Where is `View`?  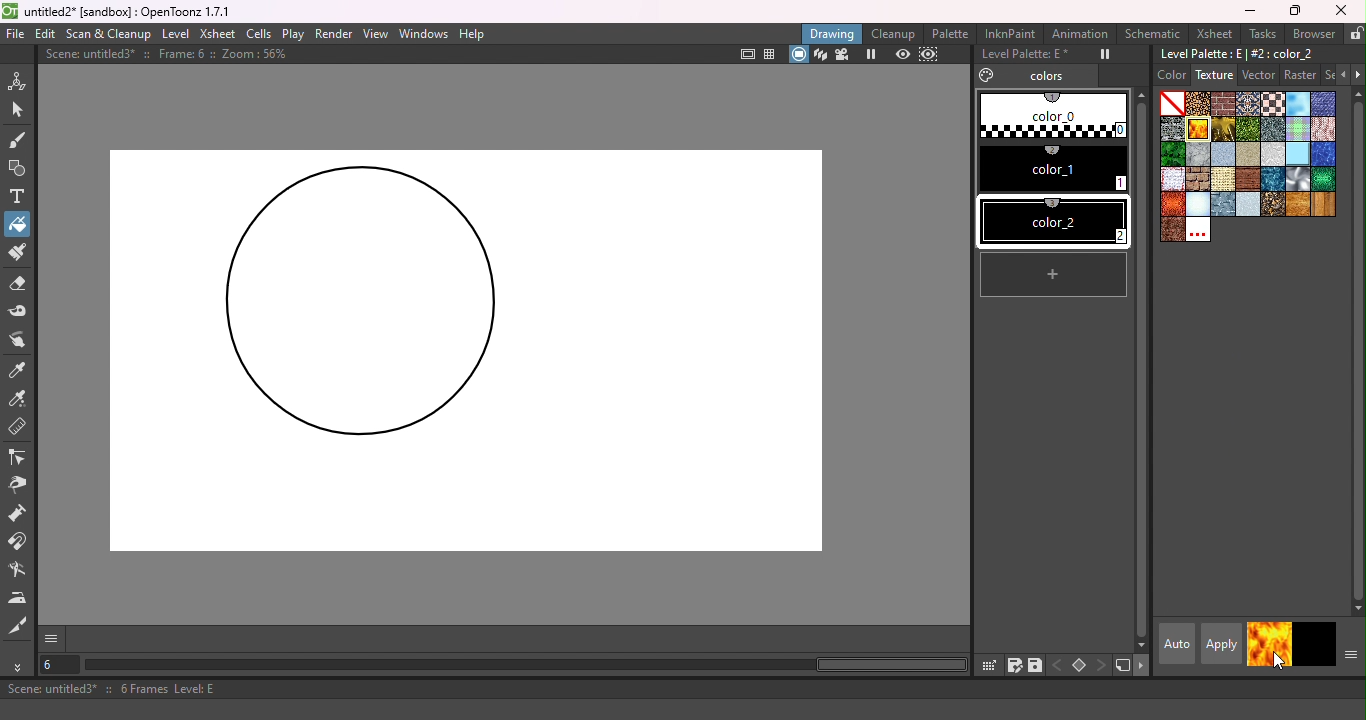 View is located at coordinates (376, 33).